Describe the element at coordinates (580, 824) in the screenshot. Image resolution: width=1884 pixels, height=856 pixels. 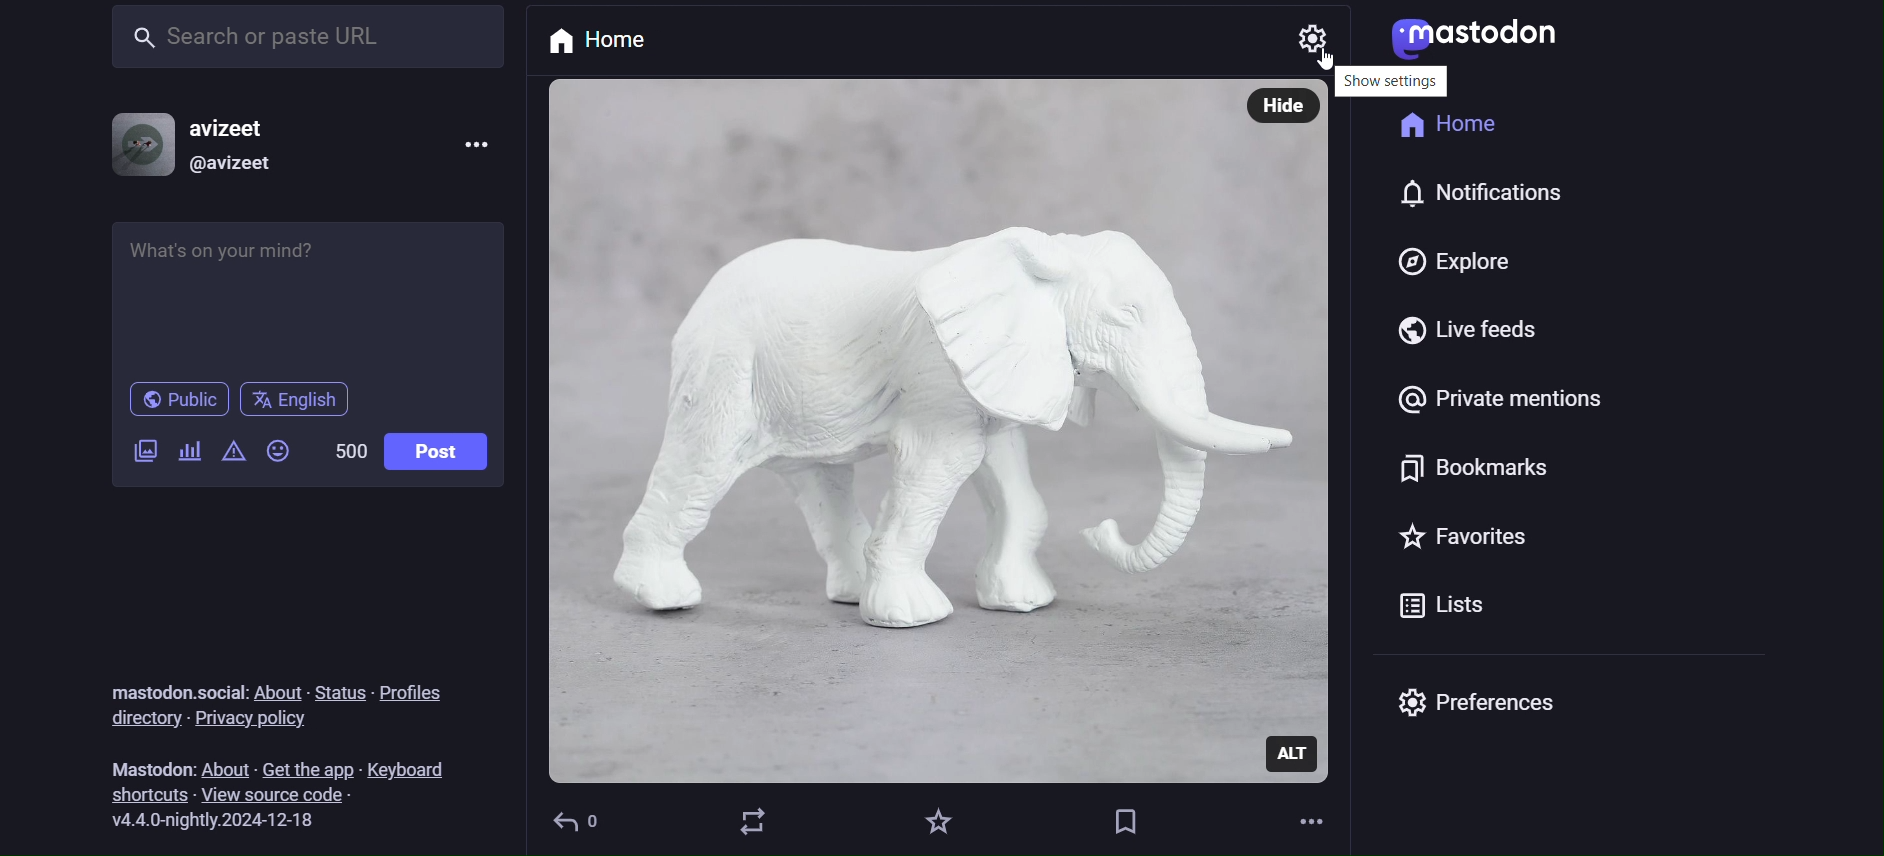
I see `reply` at that location.